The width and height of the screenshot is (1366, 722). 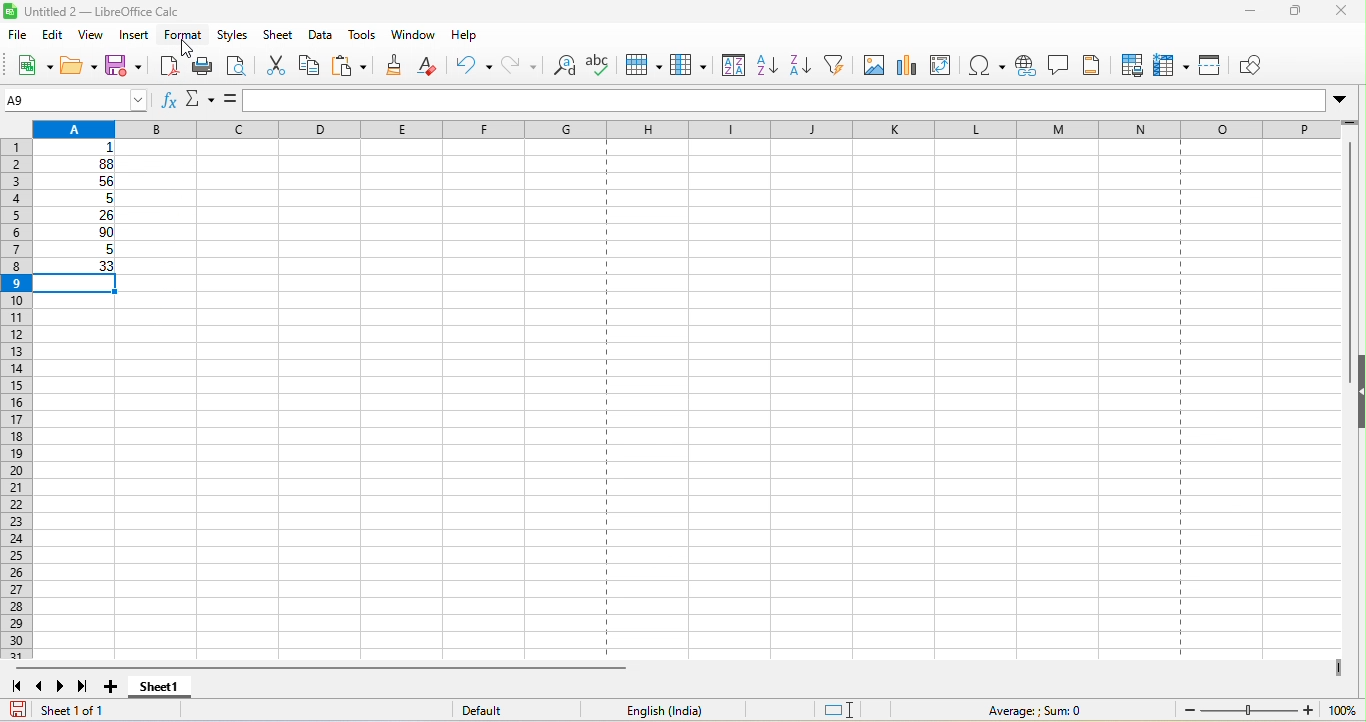 What do you see at coordinates (1240, 14) in the screenshot?
I see `minimize` at bounding box center [1240, 14].